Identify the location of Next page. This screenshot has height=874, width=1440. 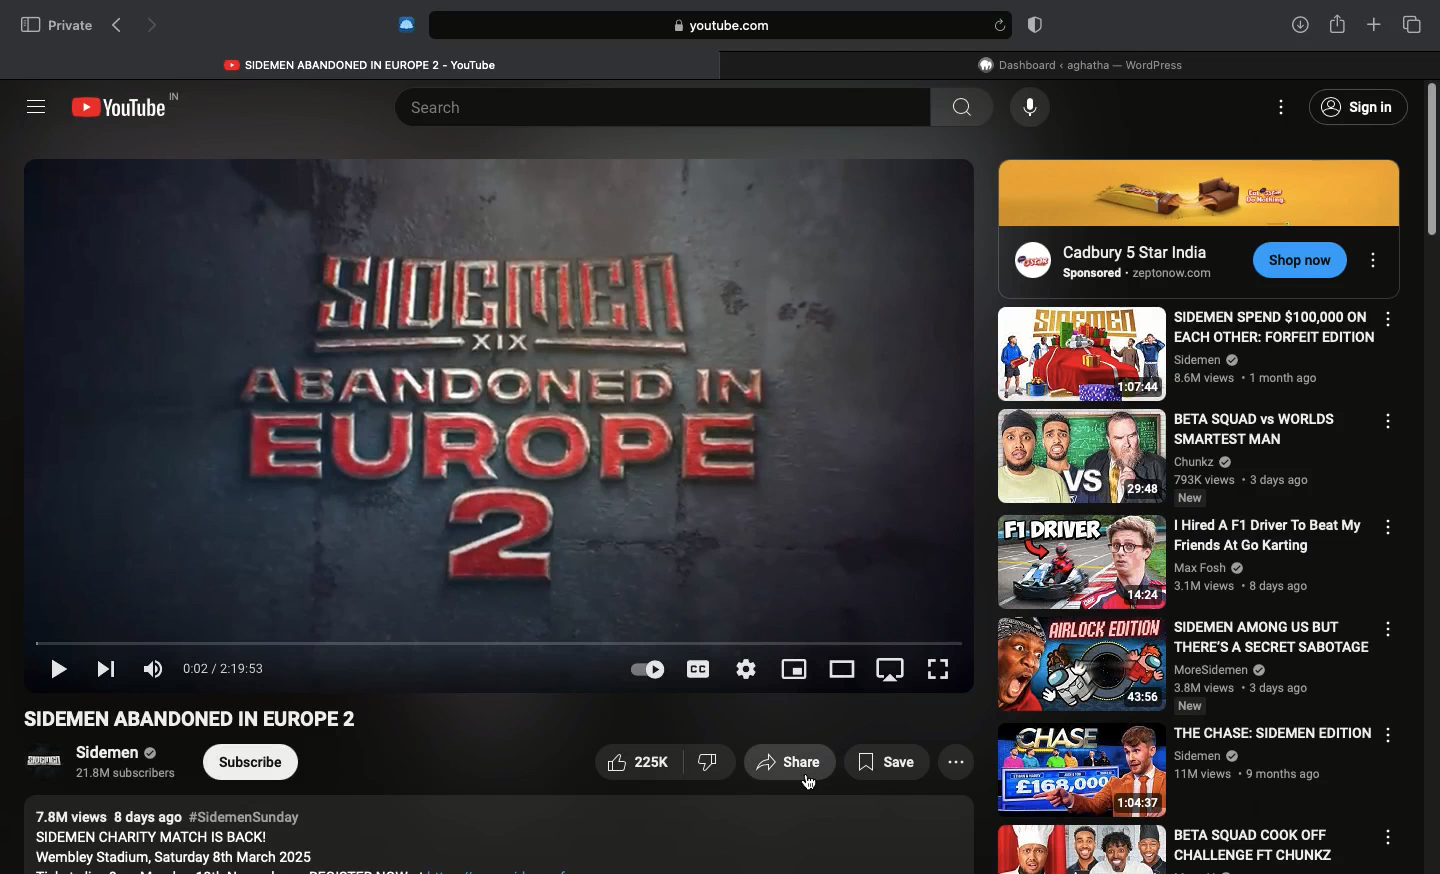
(154, 27).